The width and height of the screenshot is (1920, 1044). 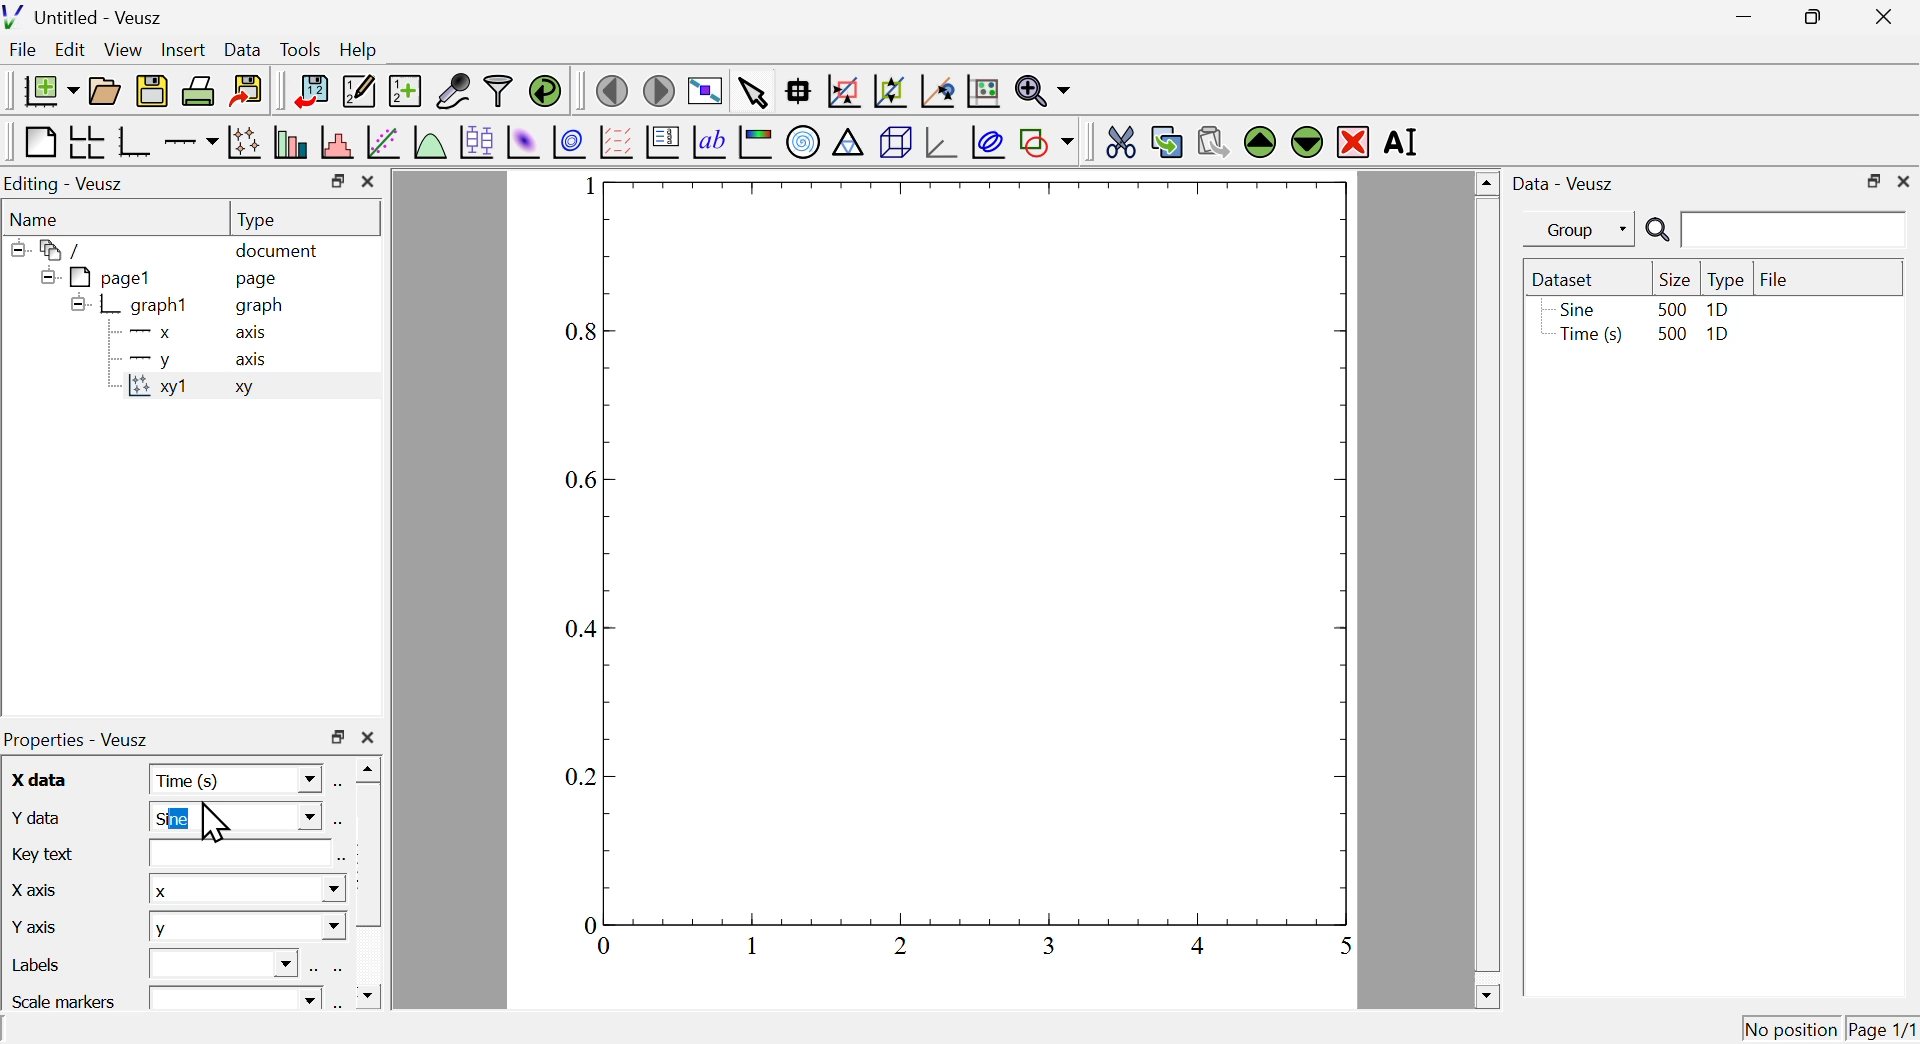 What do you see at coordinates (243, 47) in the screenshot?
I see `Data` at bounding box center [243, 47].